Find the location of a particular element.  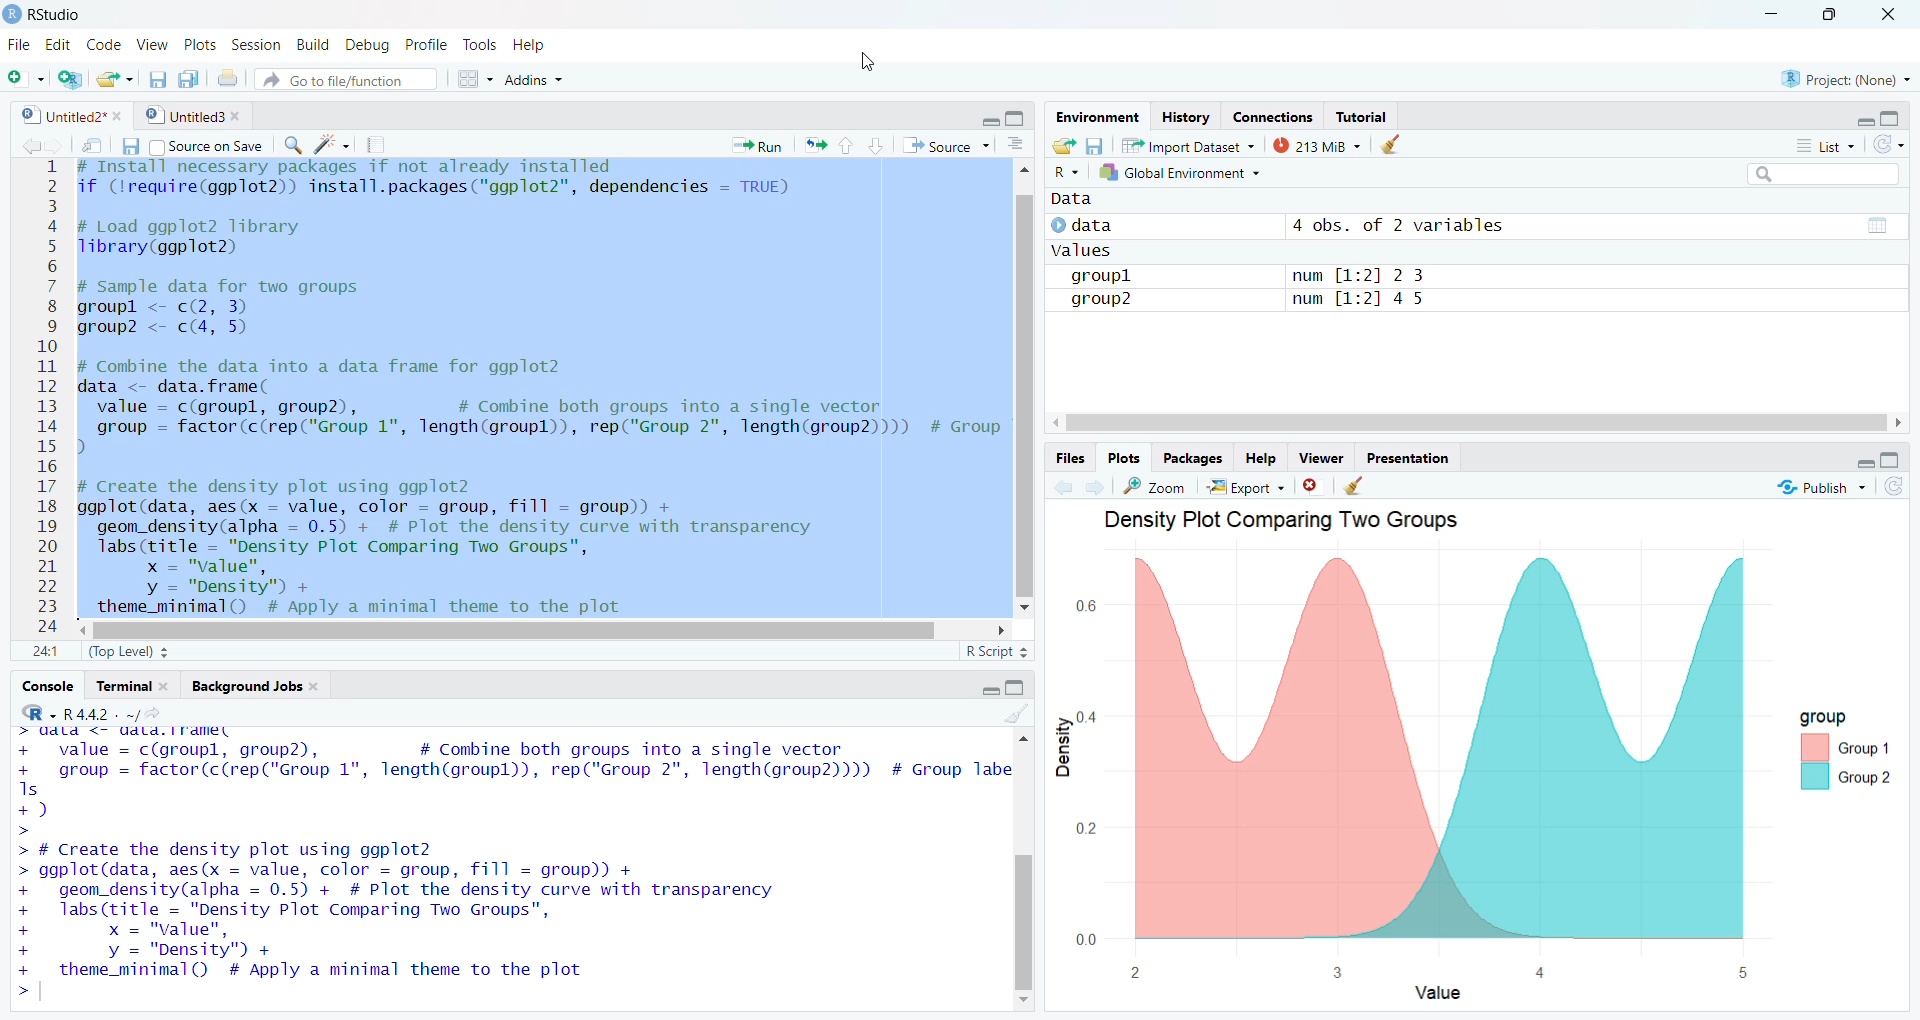

save is located at coordinates (127, 145).